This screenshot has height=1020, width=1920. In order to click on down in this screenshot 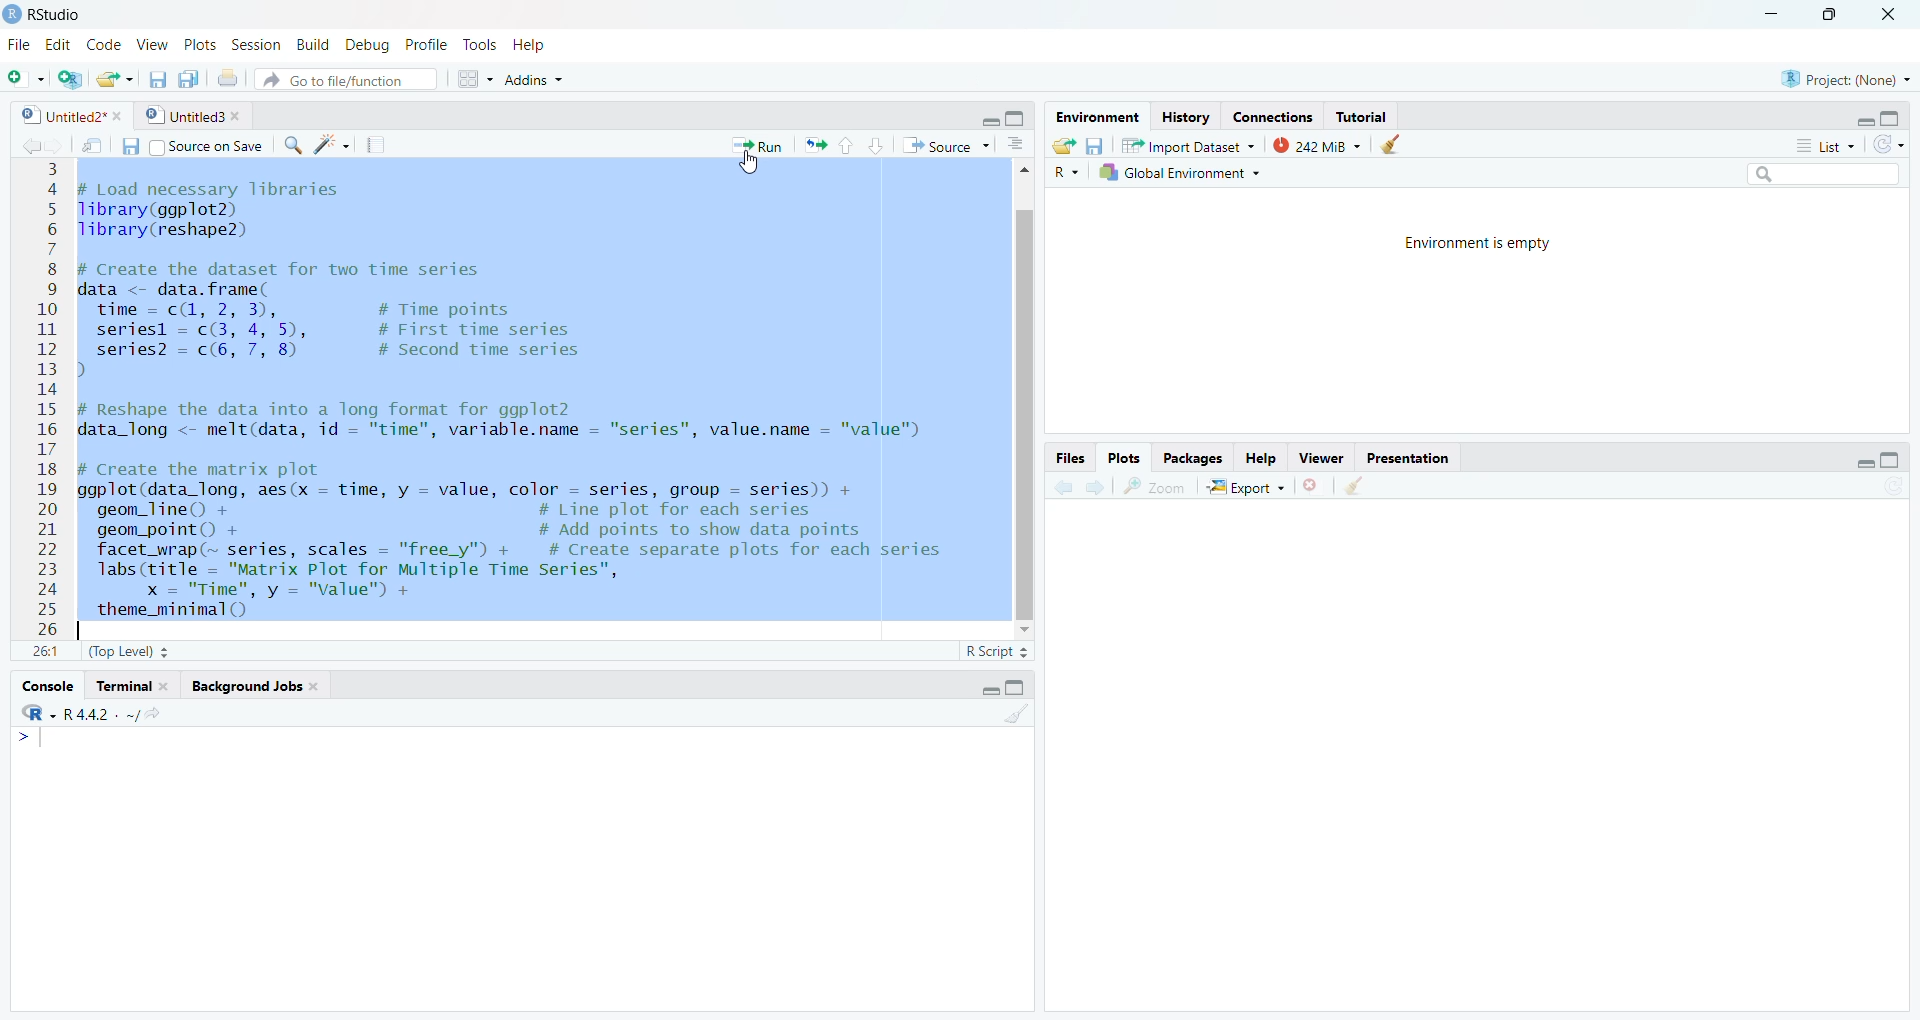, I will do `click(874, 145)`.